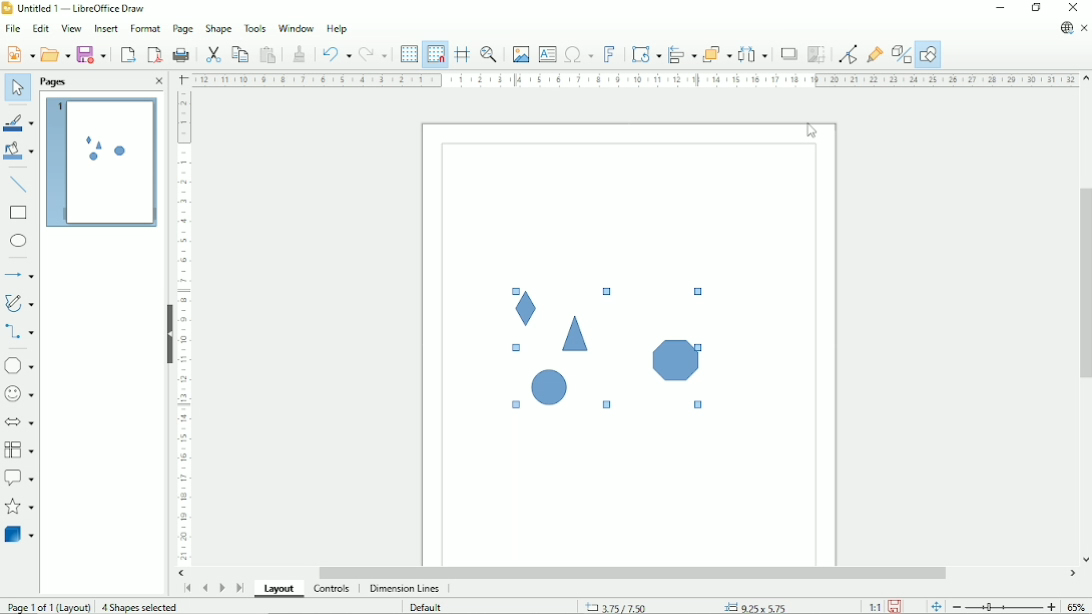  I want to click on Fill color, so click(20, 153).